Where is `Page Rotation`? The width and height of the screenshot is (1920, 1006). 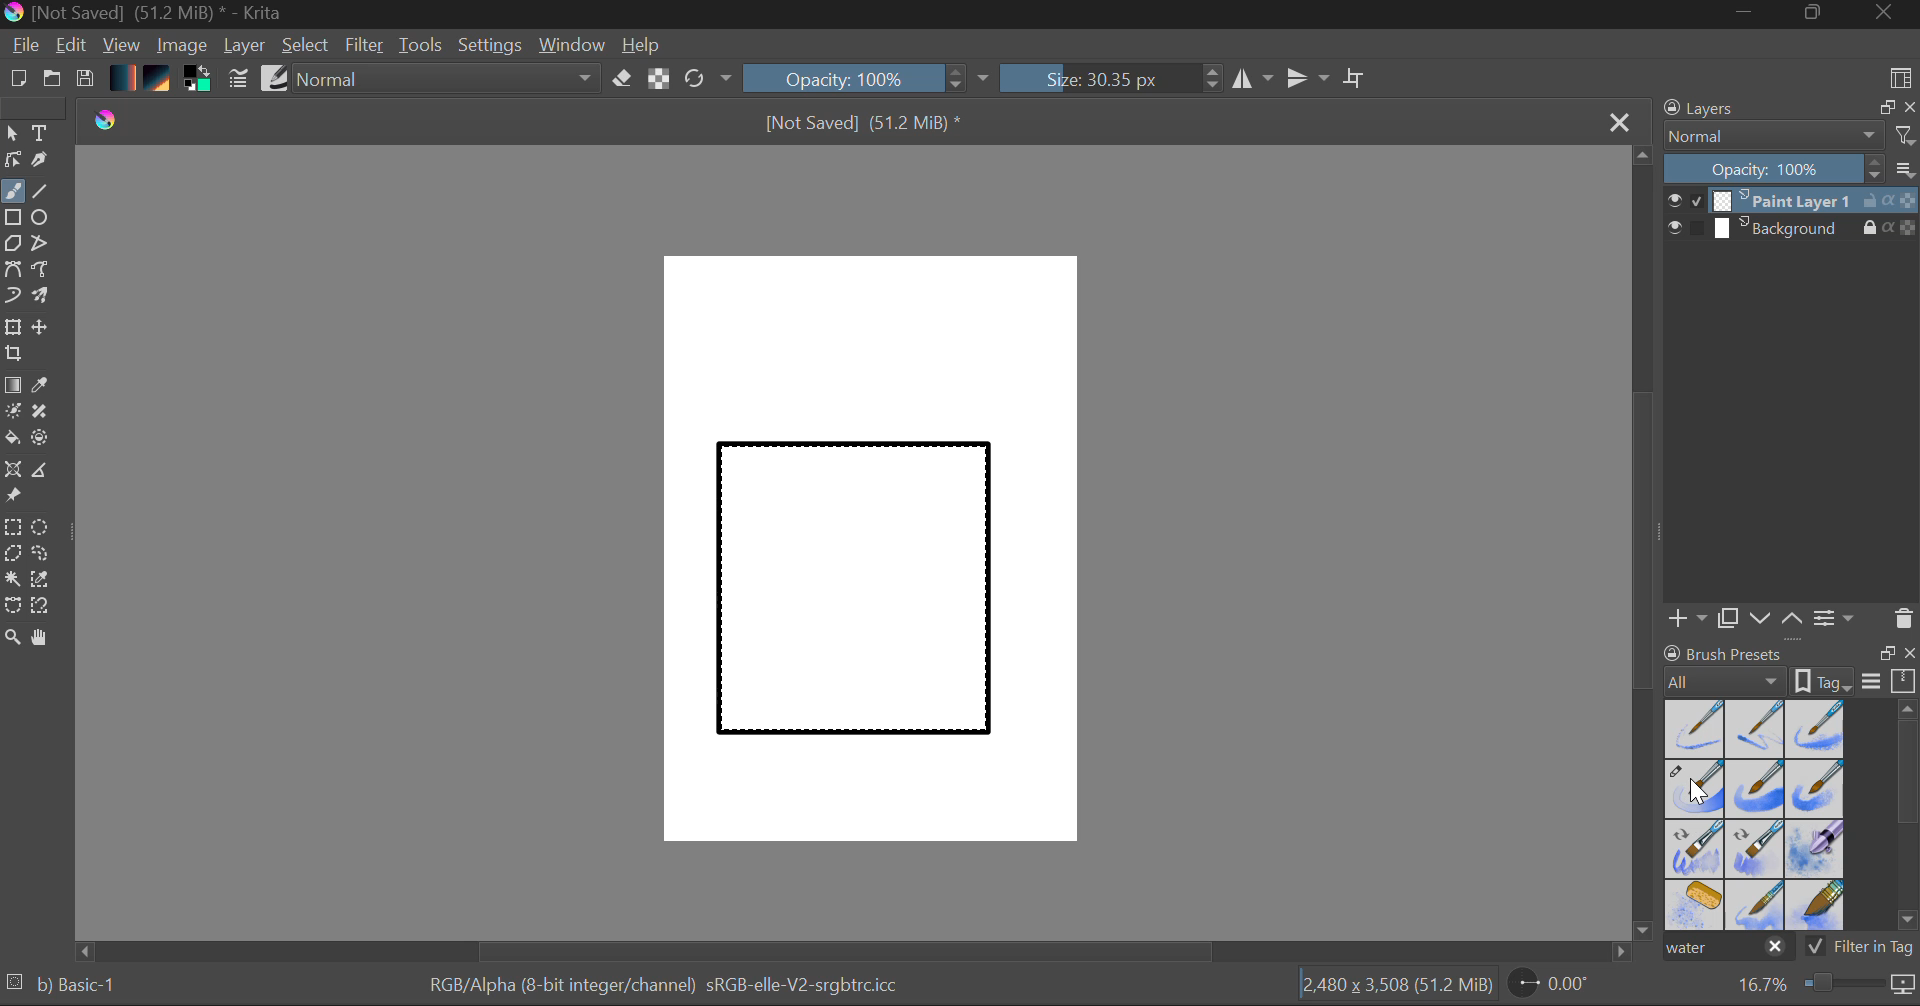 Page Rotation is located at coordinates (1560, 987).